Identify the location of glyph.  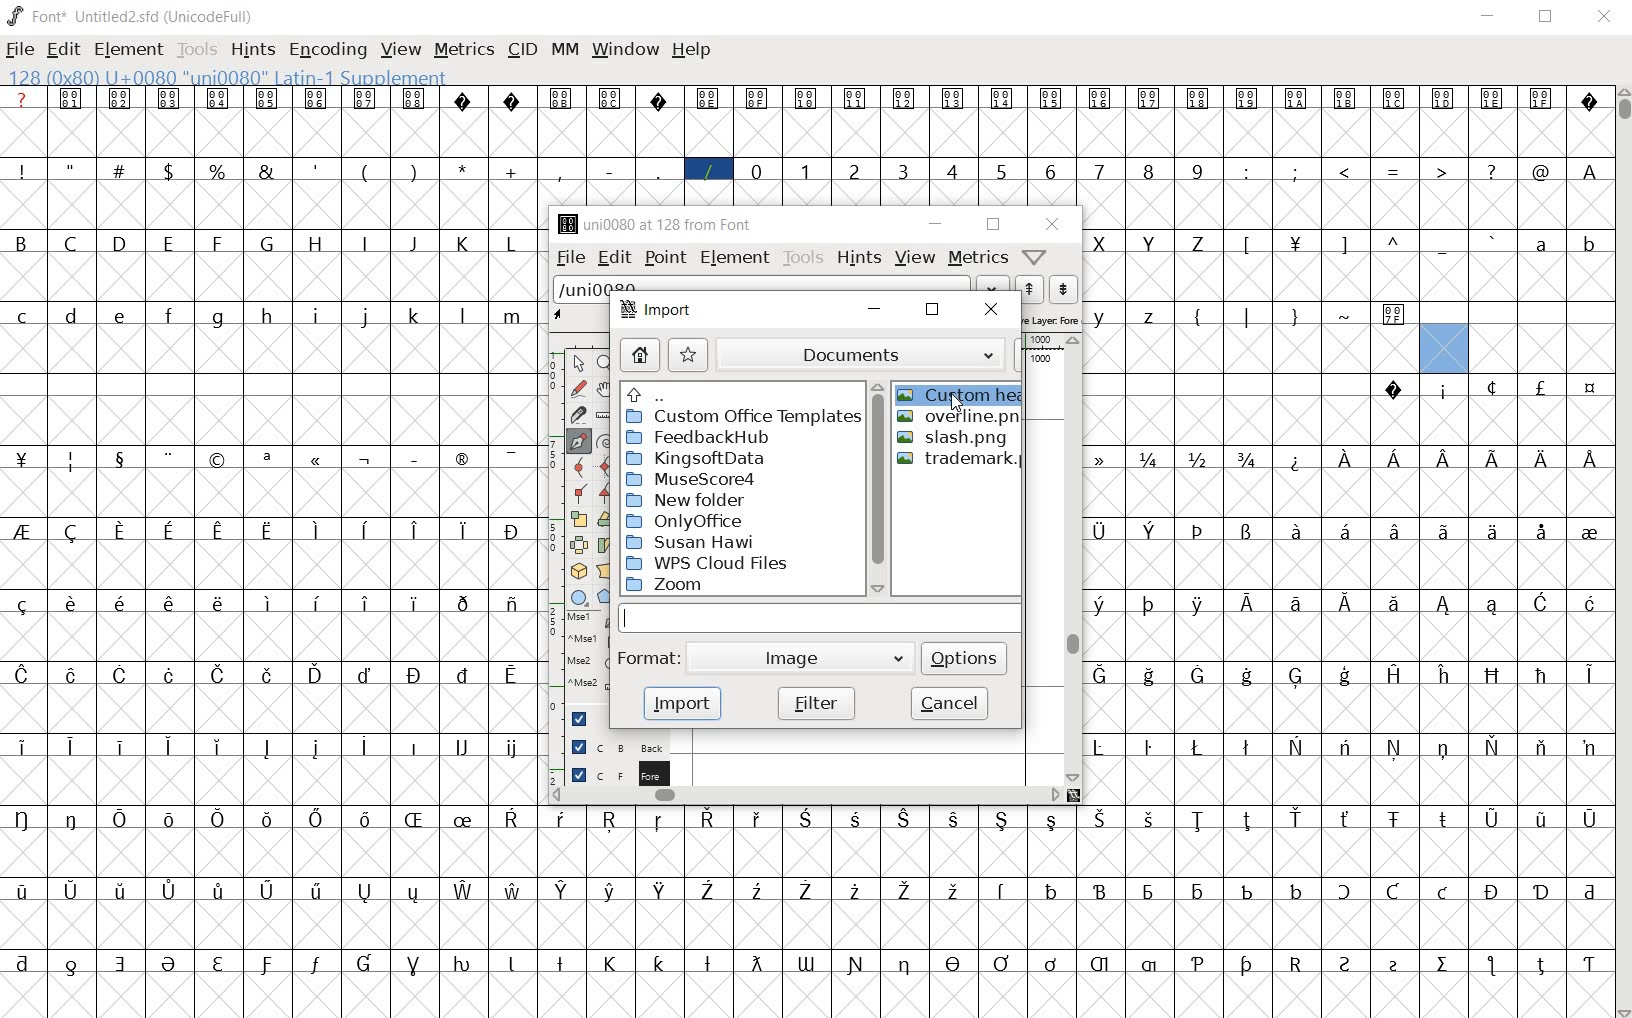
(1150, 531).